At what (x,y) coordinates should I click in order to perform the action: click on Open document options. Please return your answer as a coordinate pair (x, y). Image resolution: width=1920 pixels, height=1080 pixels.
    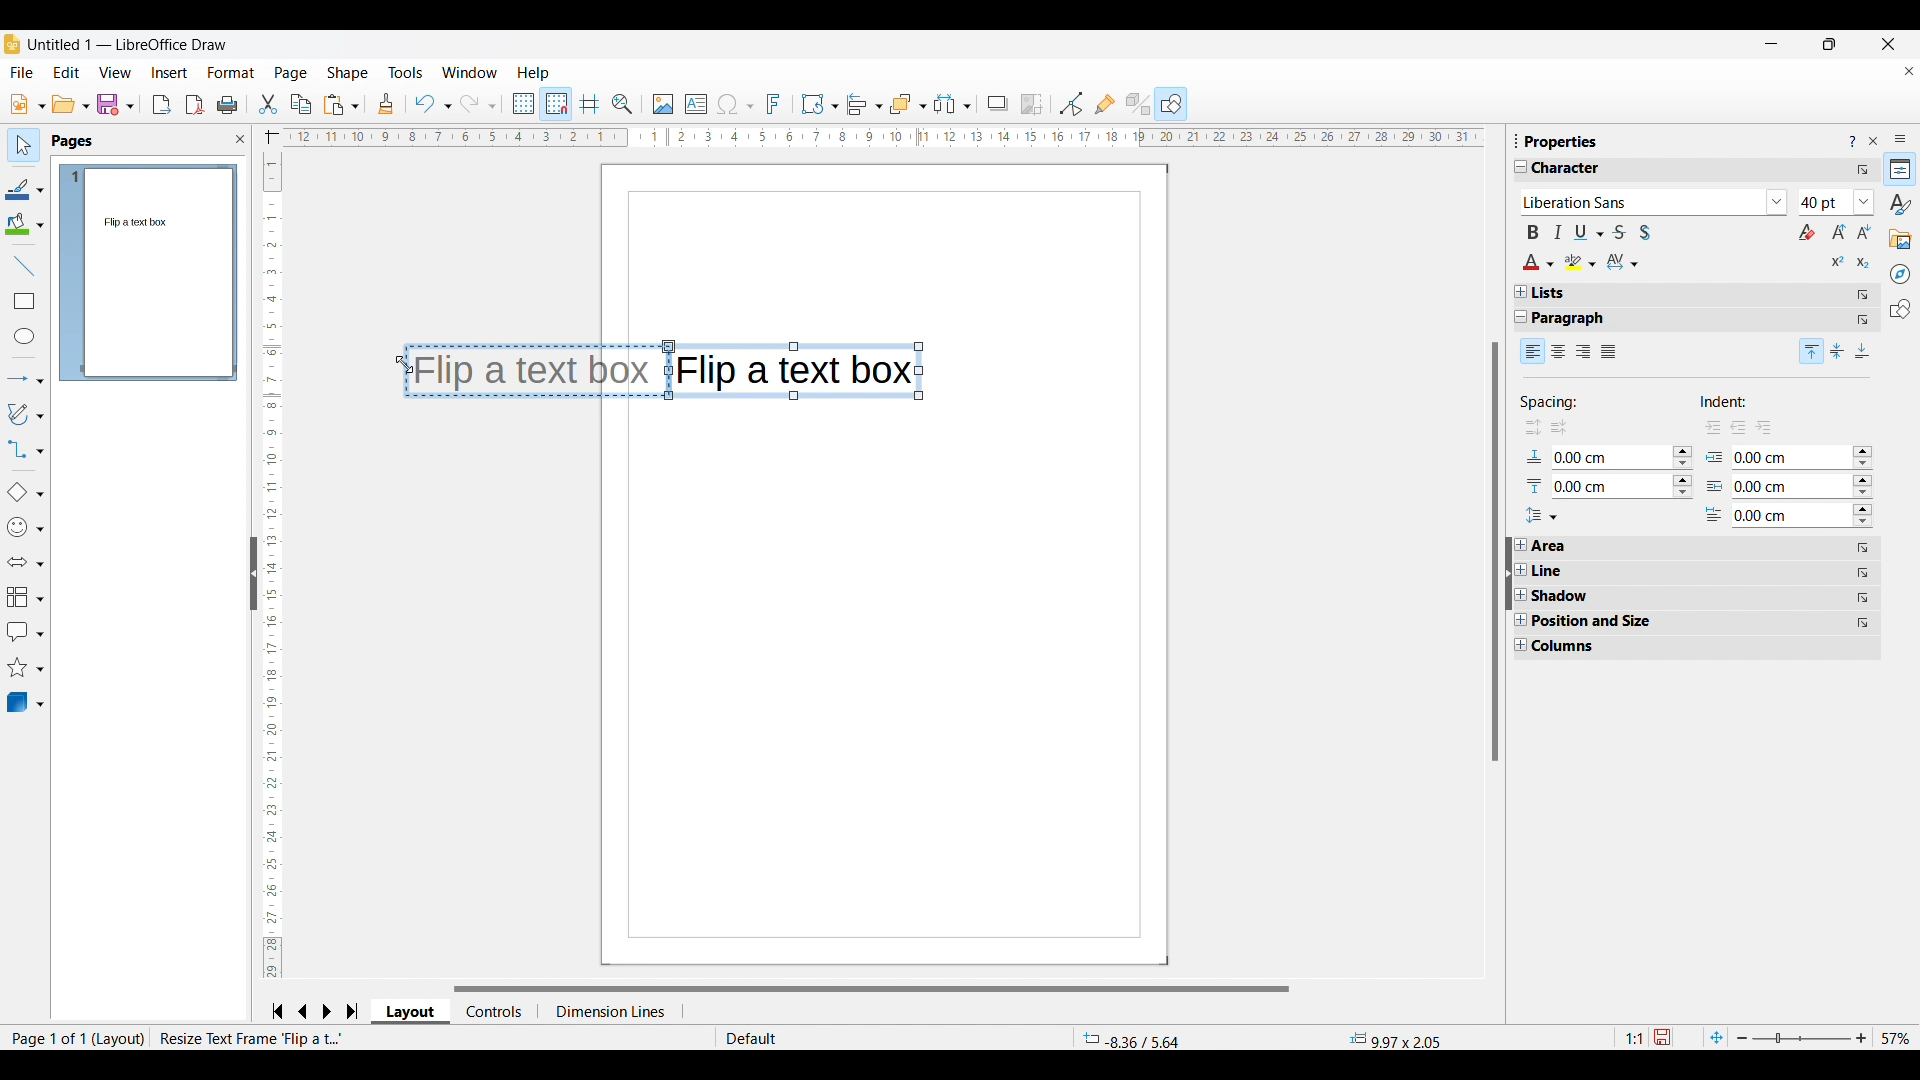
    Looking at the image, I should click on (71, 103).